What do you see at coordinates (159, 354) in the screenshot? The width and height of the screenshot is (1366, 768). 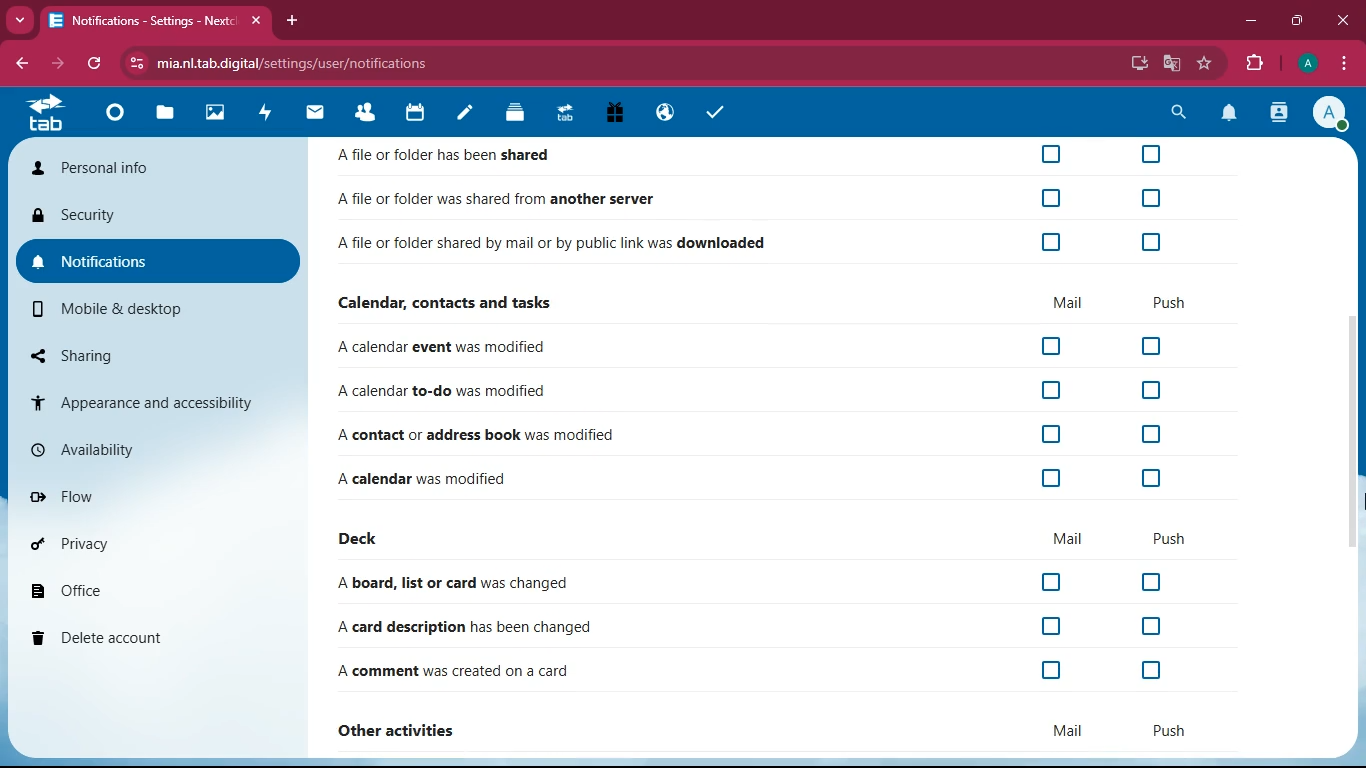 I see `sharing` at bounding box center [159, 354].